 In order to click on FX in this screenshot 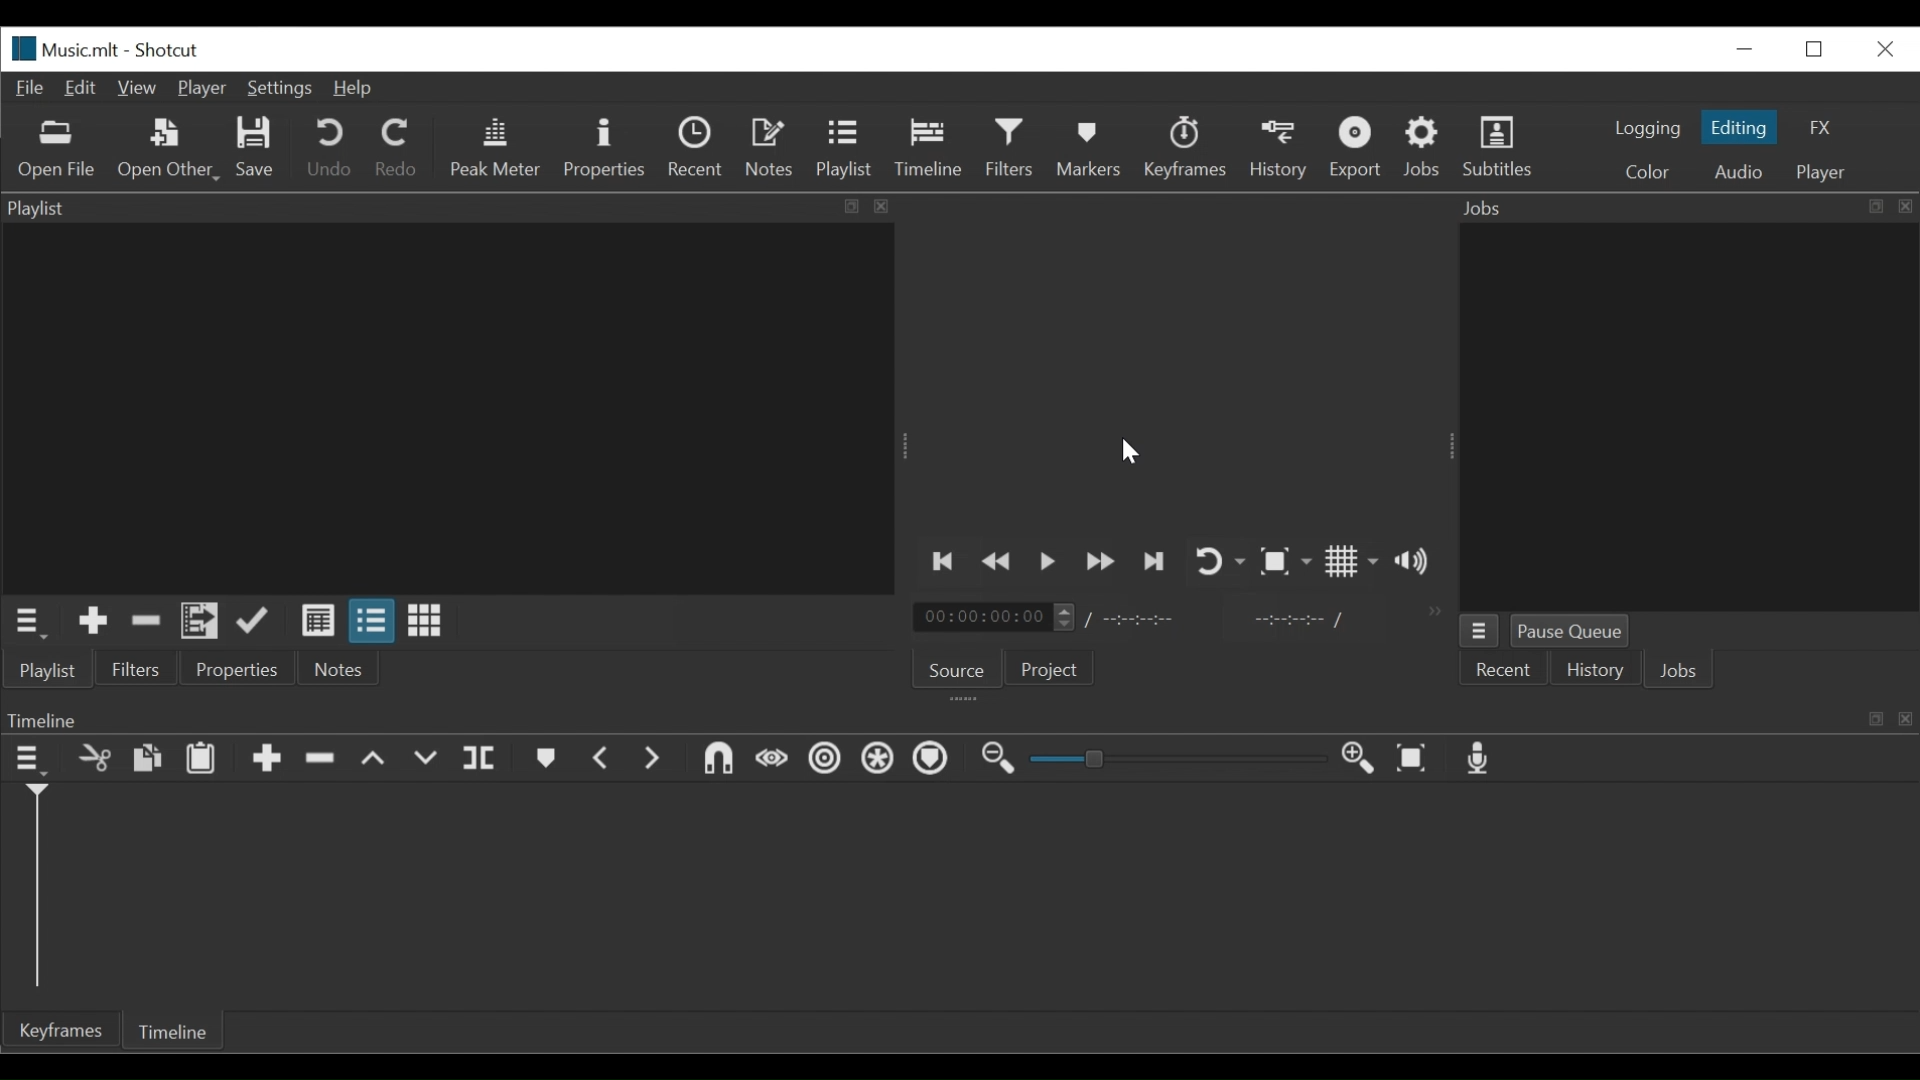, I will do `click(1817, 127)`.